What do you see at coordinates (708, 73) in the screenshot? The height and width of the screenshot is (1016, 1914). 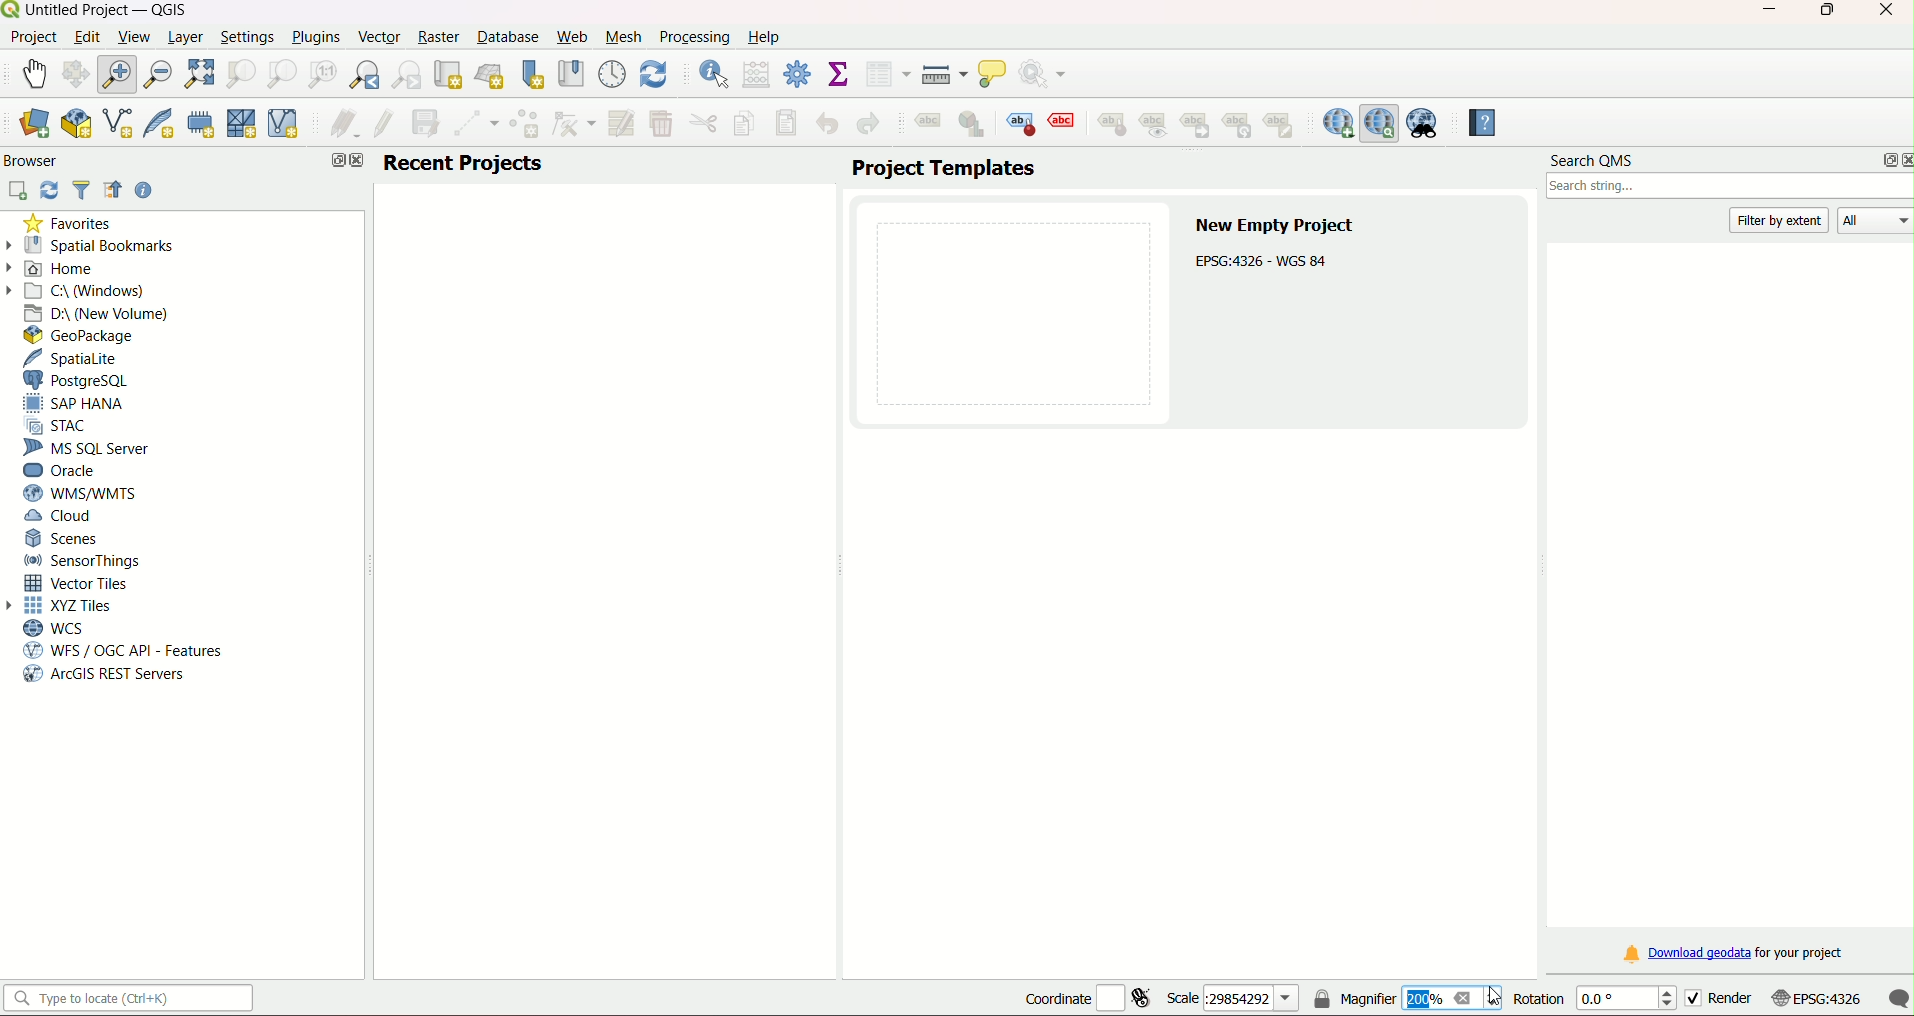 I see `identify features` at bounding box center [708, 73].